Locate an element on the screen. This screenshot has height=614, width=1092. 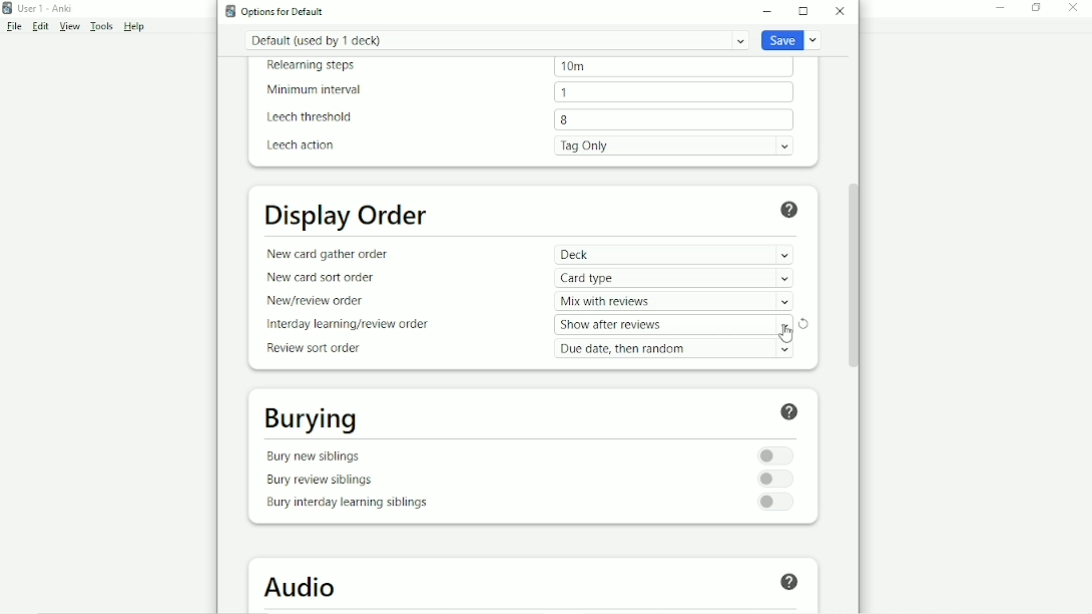
New card sort order is located at coordinates (322, 279).